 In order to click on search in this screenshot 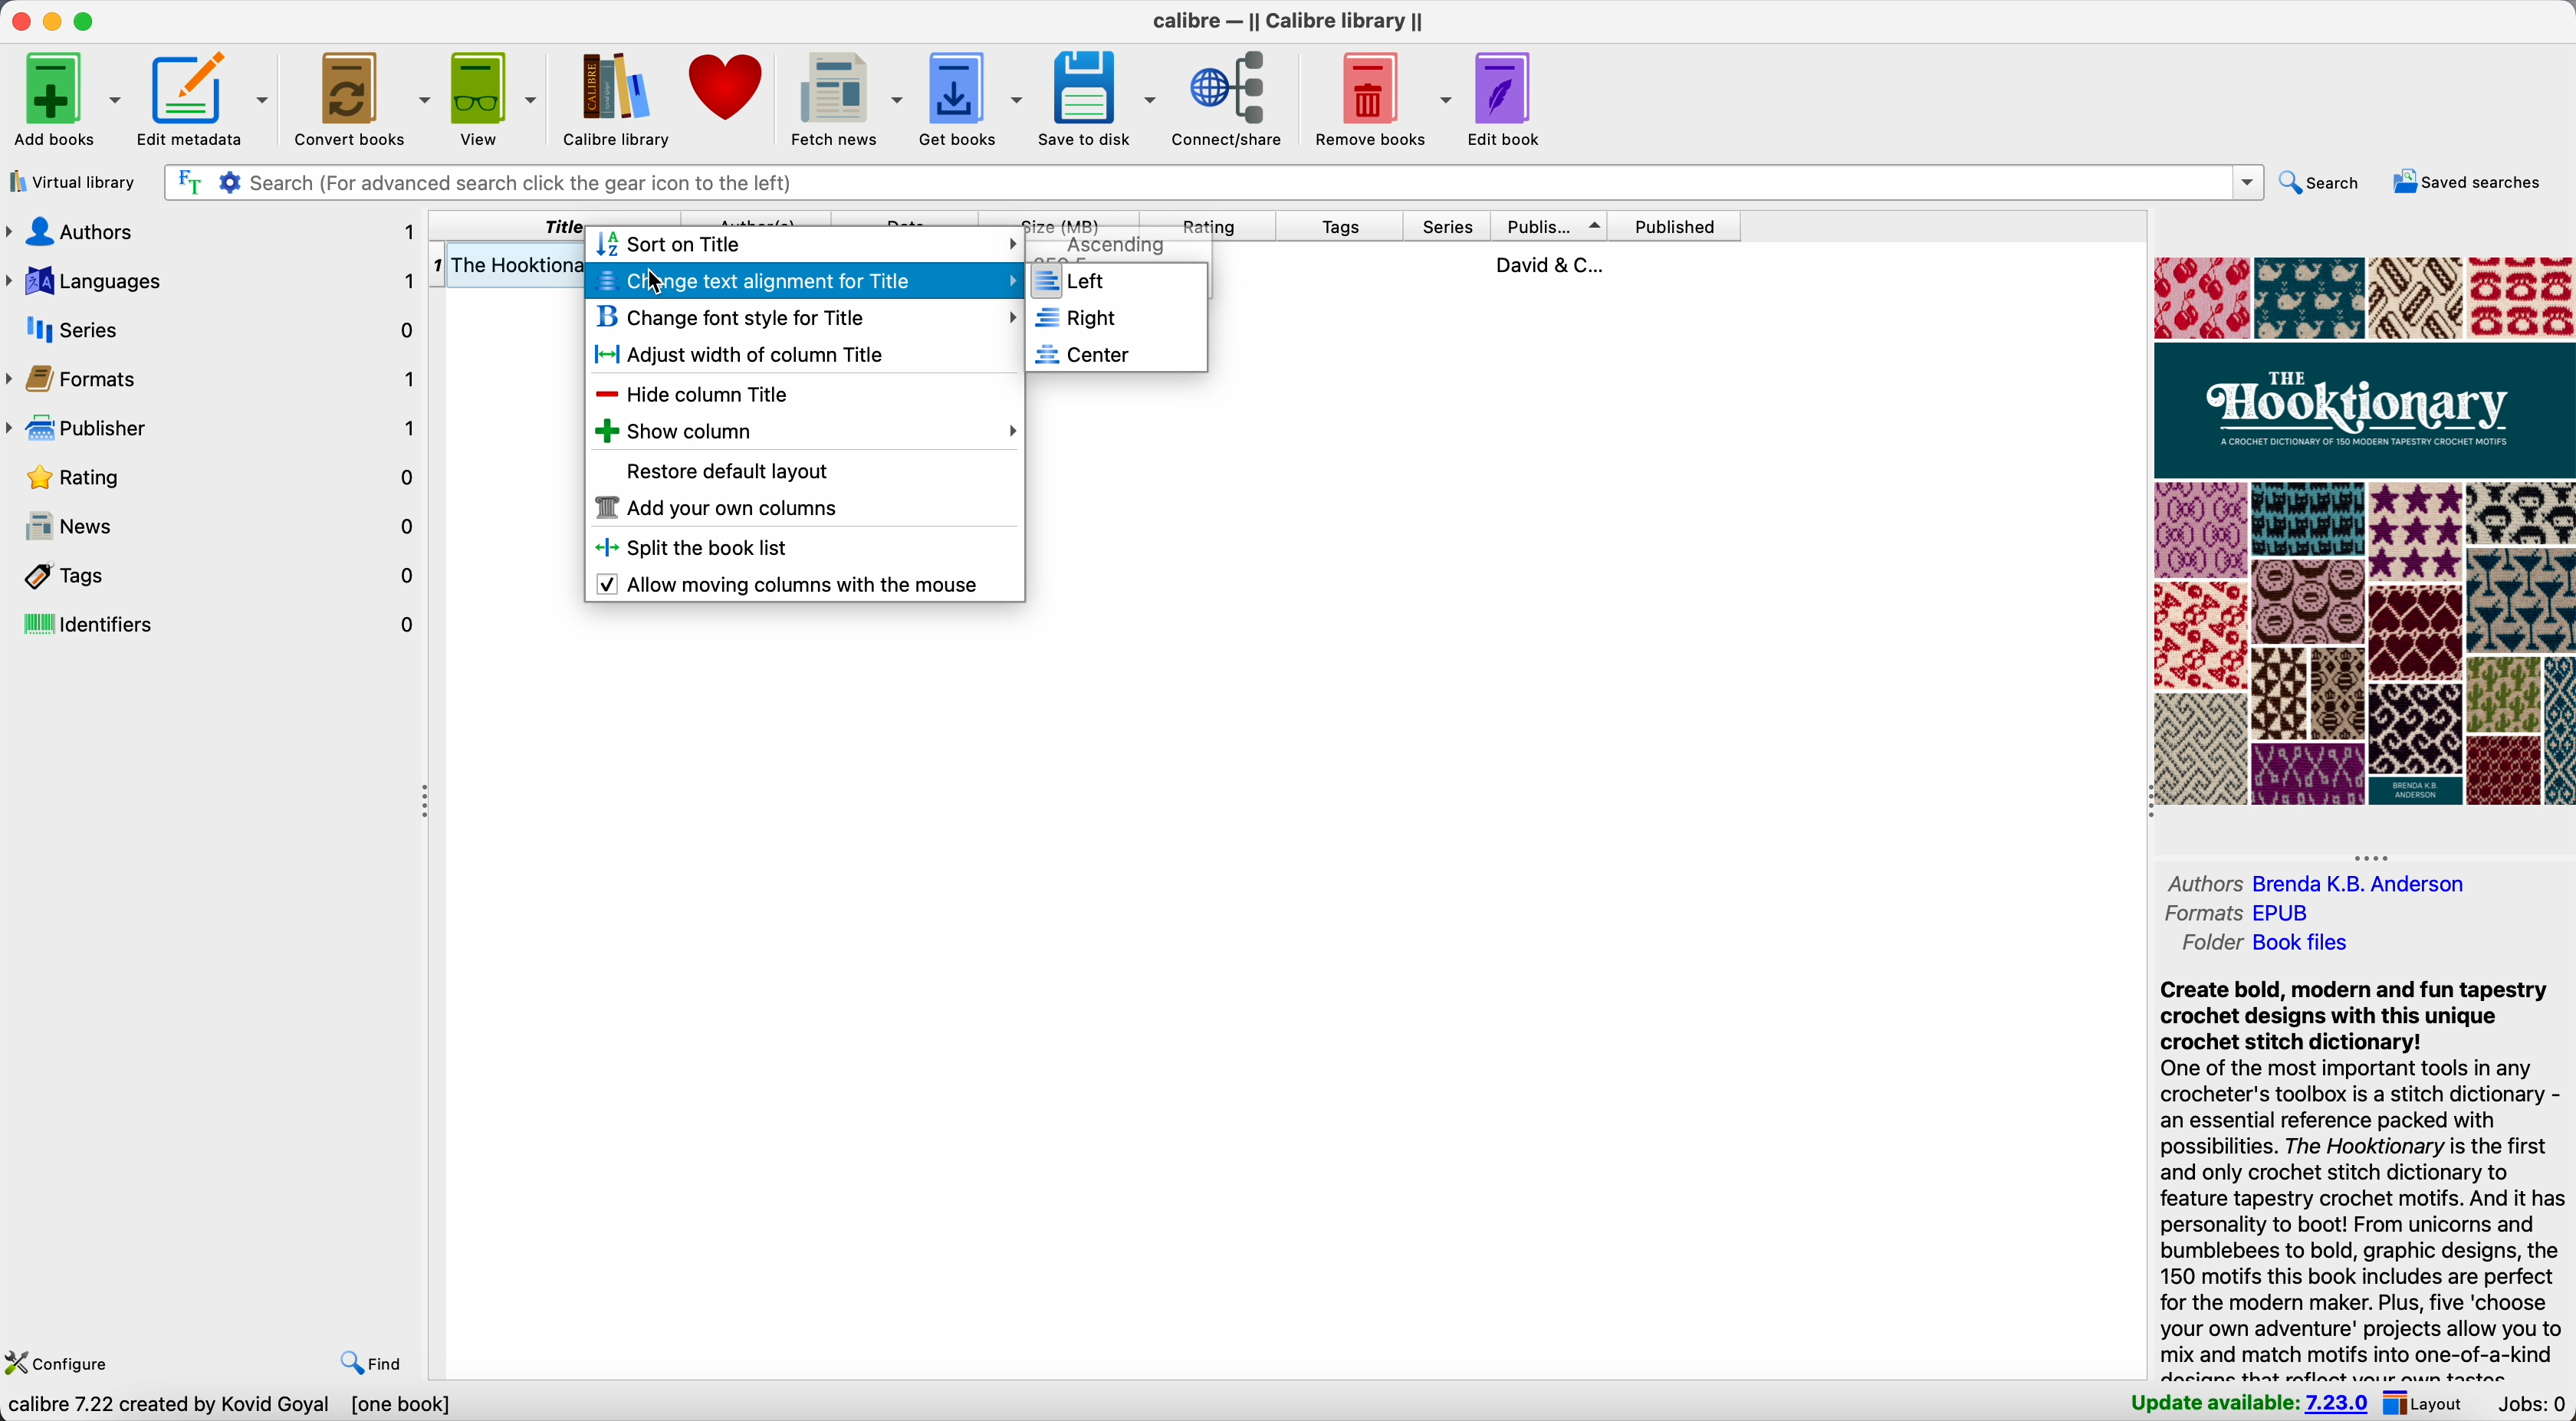, I will do `click(2325, 178)`.